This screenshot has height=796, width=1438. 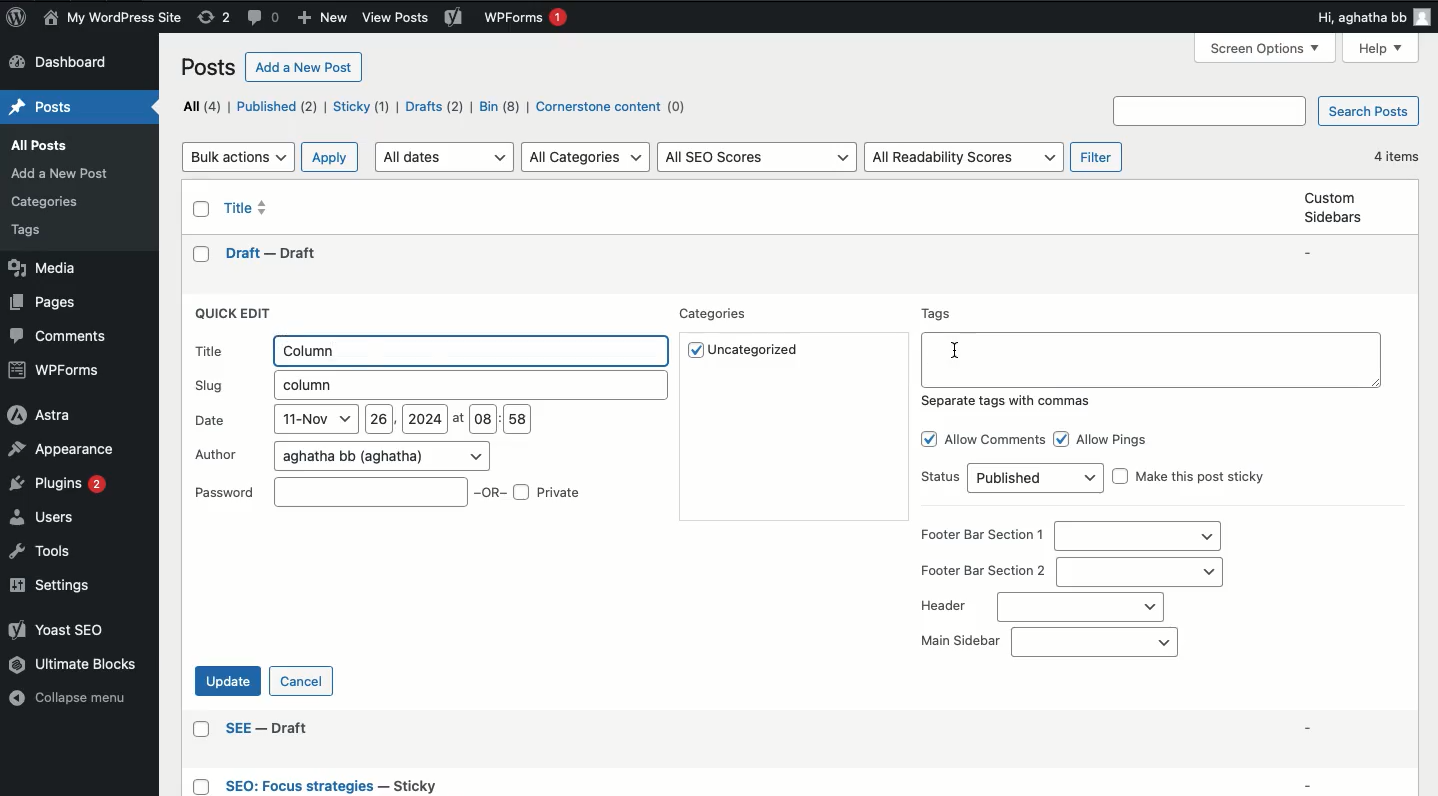 What do you see at coordinates (304, 67) in the screenshot?
I see `Add a new post` at bounding box center [304, 67].